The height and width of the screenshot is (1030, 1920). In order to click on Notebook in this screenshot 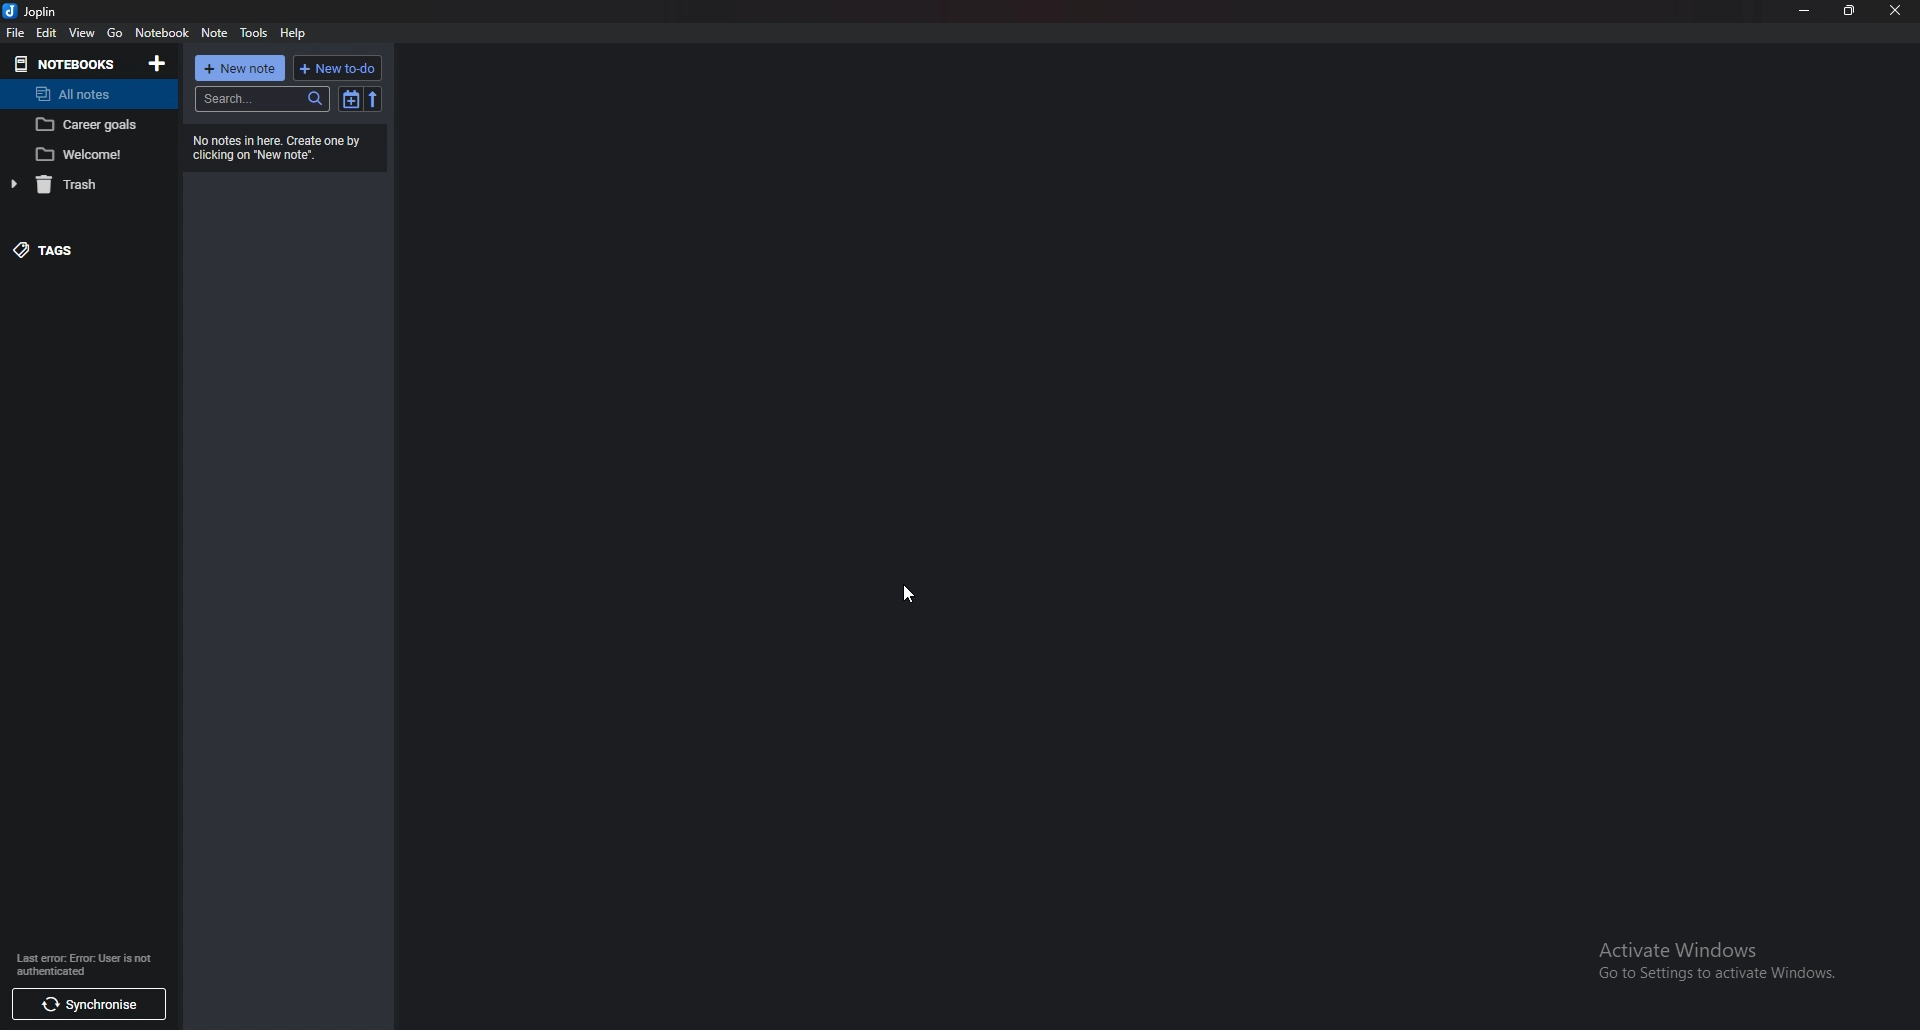, I will do `click(162, 33)`.